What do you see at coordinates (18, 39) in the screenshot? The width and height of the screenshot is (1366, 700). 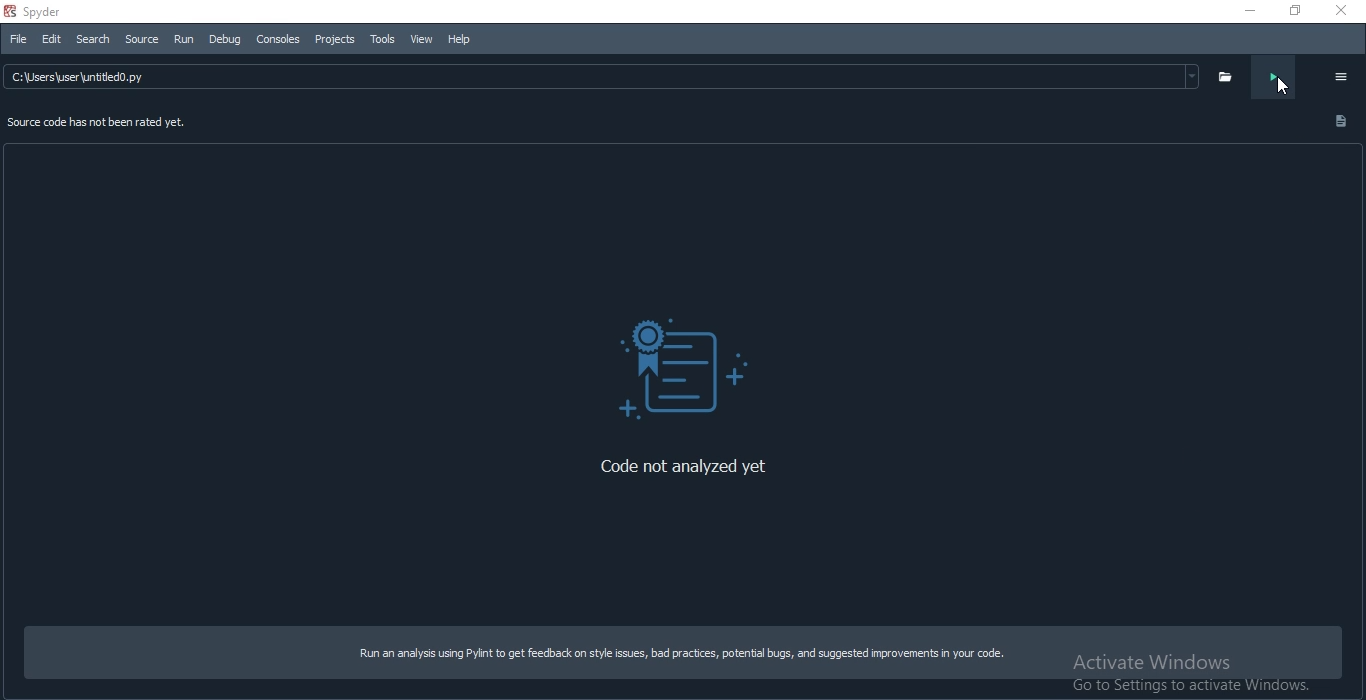 I see `File ` at bounding box center [18, 39].